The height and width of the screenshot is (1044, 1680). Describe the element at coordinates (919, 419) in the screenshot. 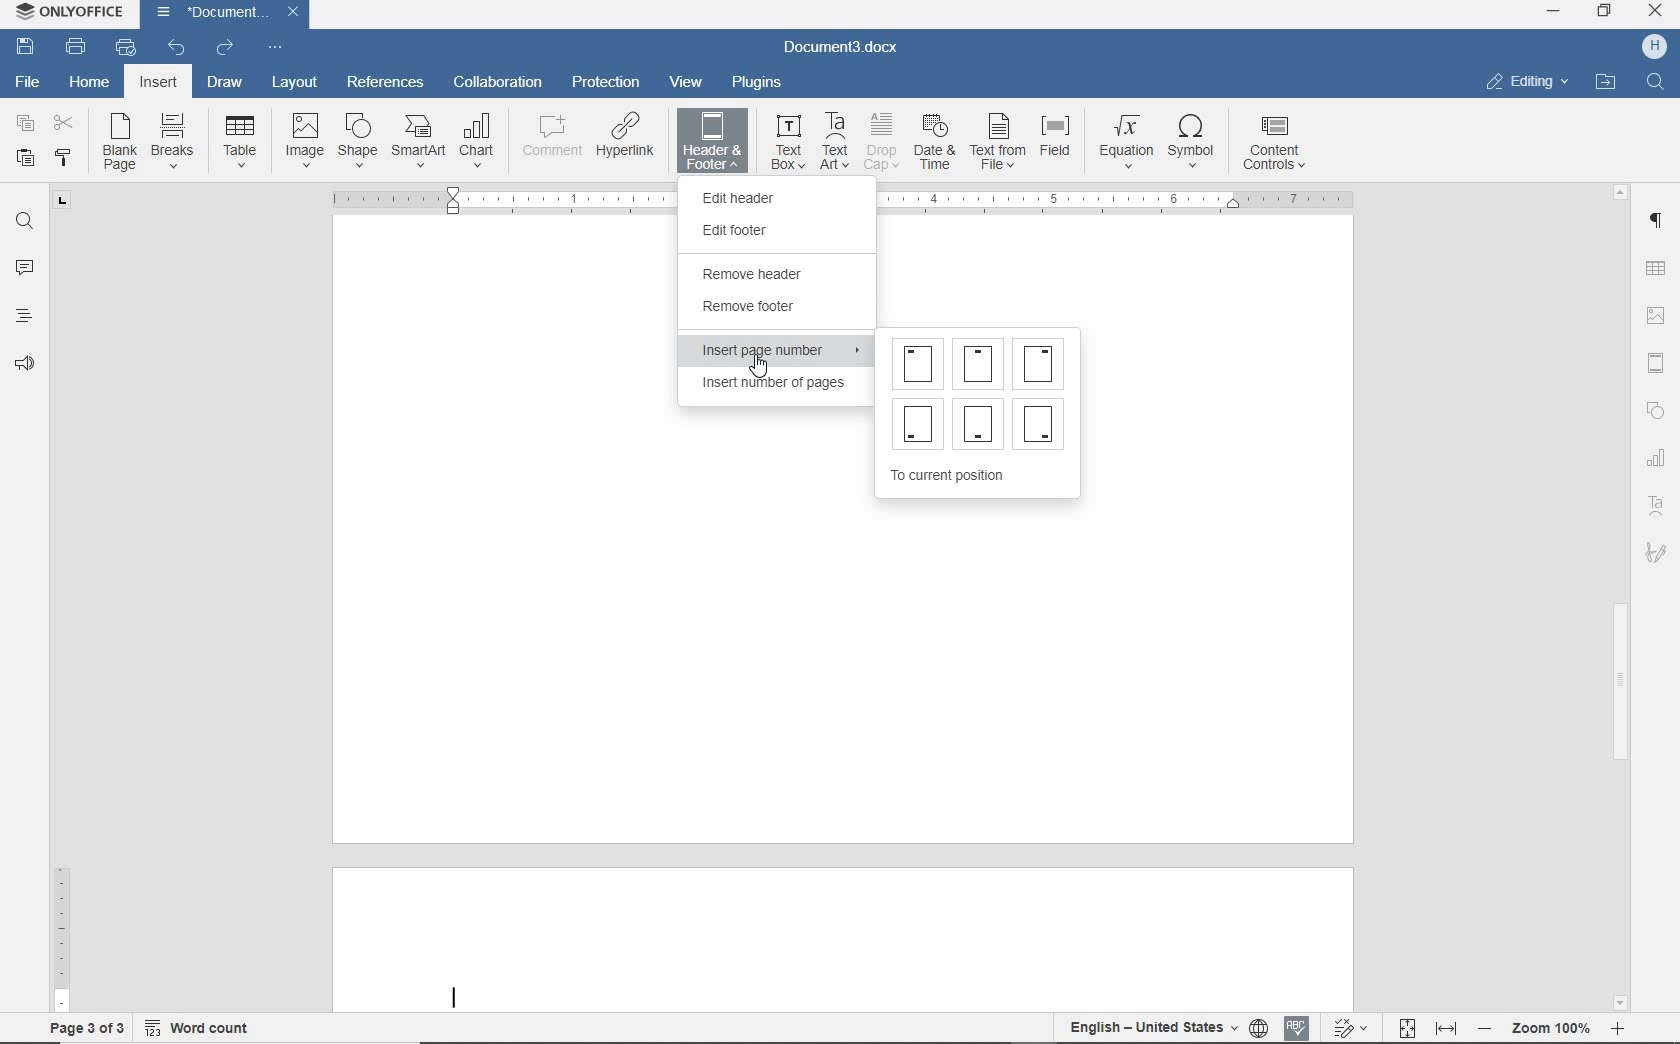

I see `Page number at bottom left` at that location.